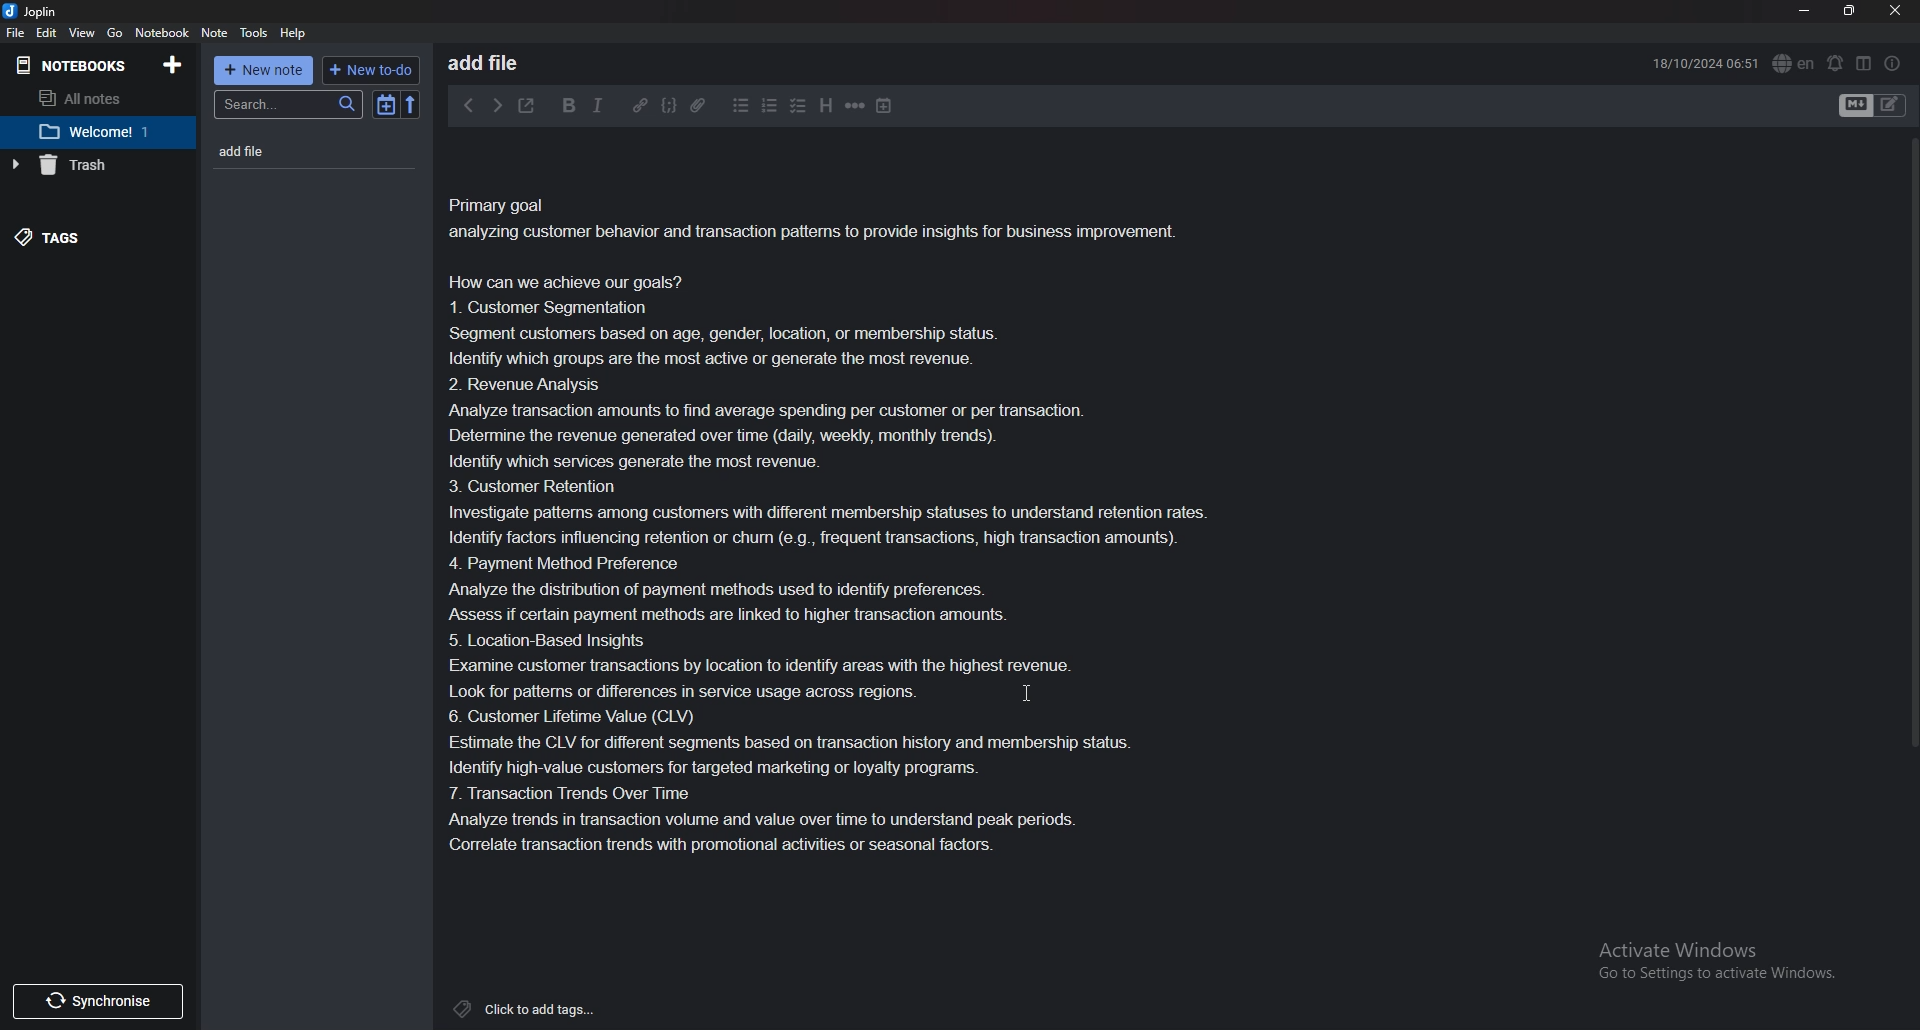  Describe the element at coordinates (1894, 62) in the screenshot. I see `Properties` at that location.